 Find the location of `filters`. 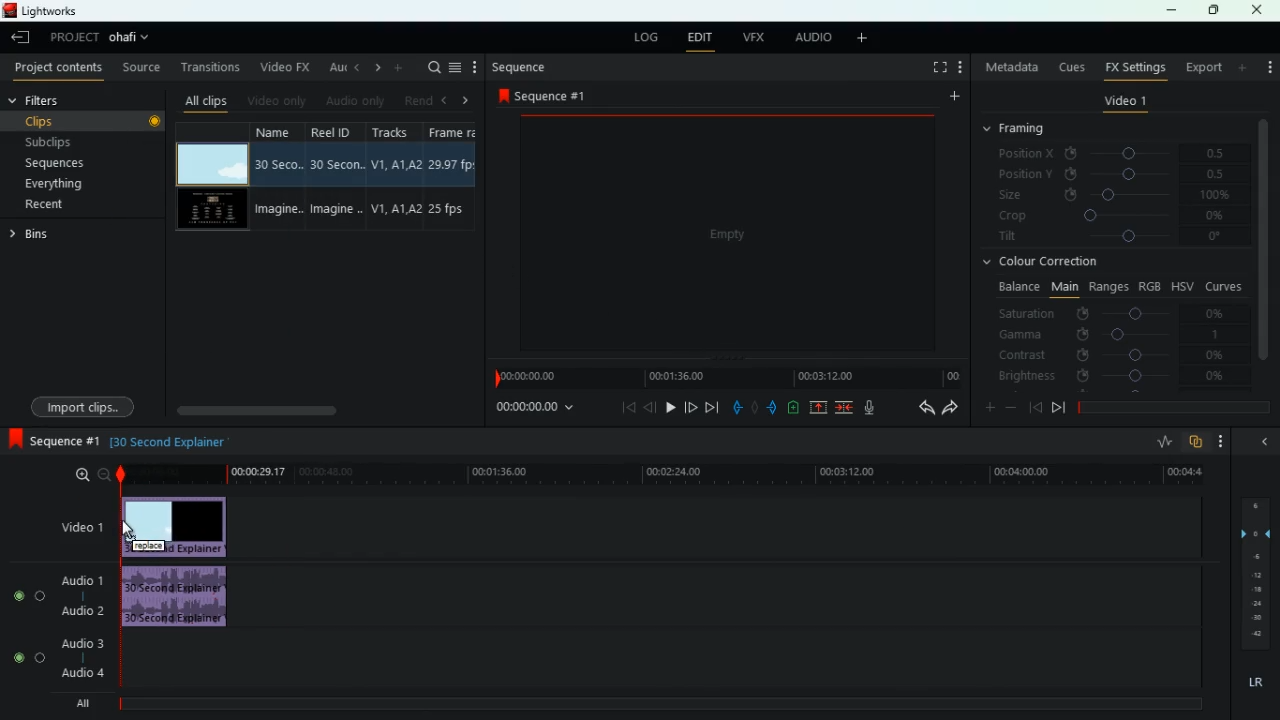

filters is located at coordinates (50, 101).